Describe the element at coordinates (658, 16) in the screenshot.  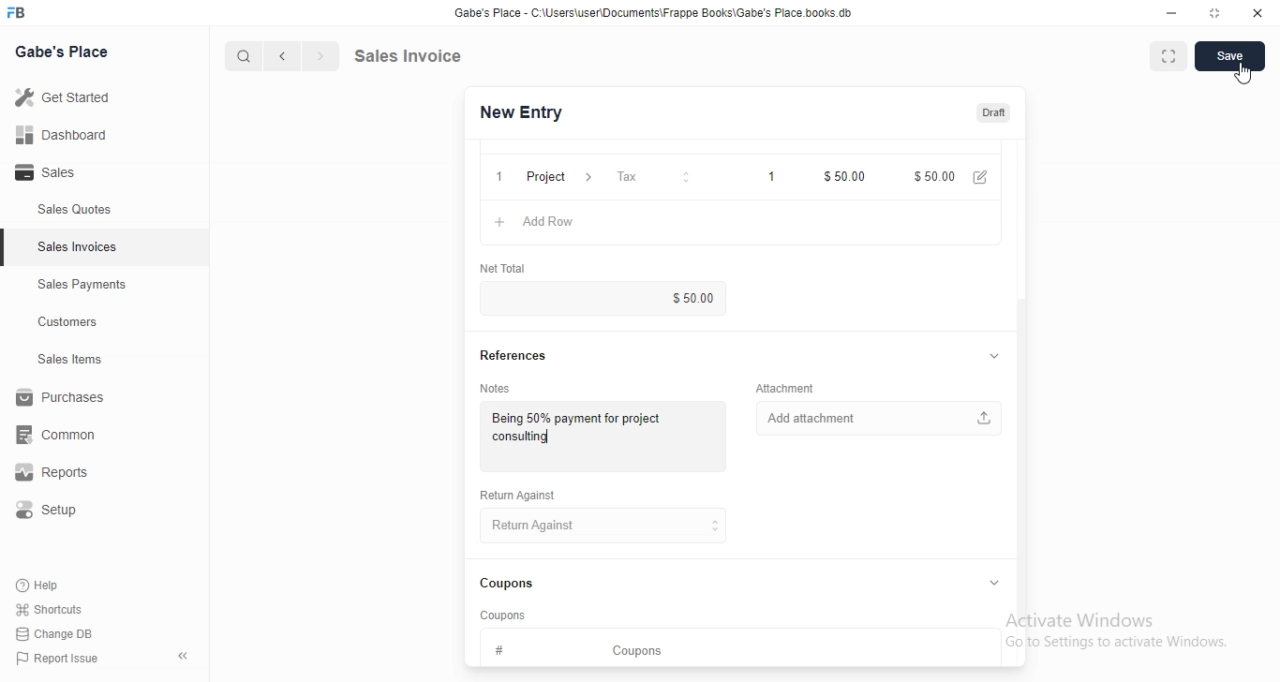
I see `Gabe's Place - C \Wsers\usenDocuments\Frappe Books\Gabe's Place books db` at that location.